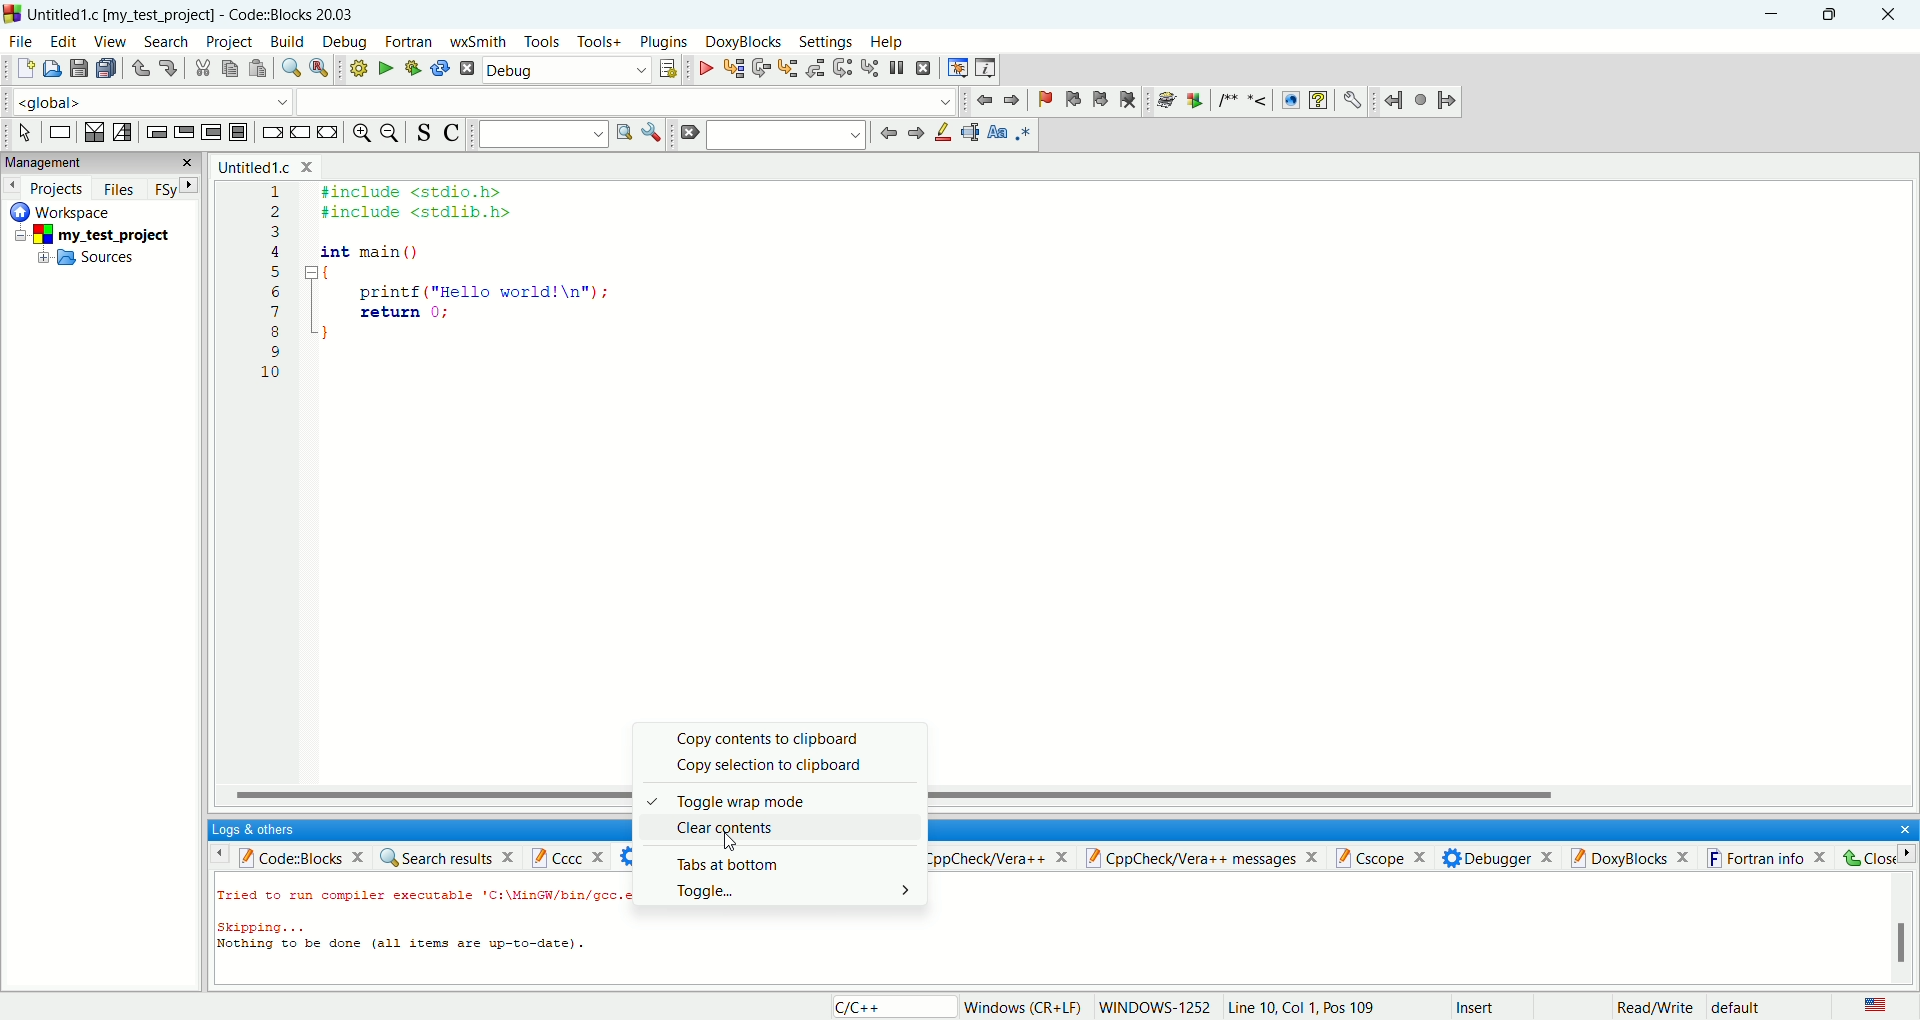 The height and width of the screenshot is (1020, 1920). What do you see at coordinates (288, 41) in the screenshot?
I see `build` at bounding box center [288, 41].